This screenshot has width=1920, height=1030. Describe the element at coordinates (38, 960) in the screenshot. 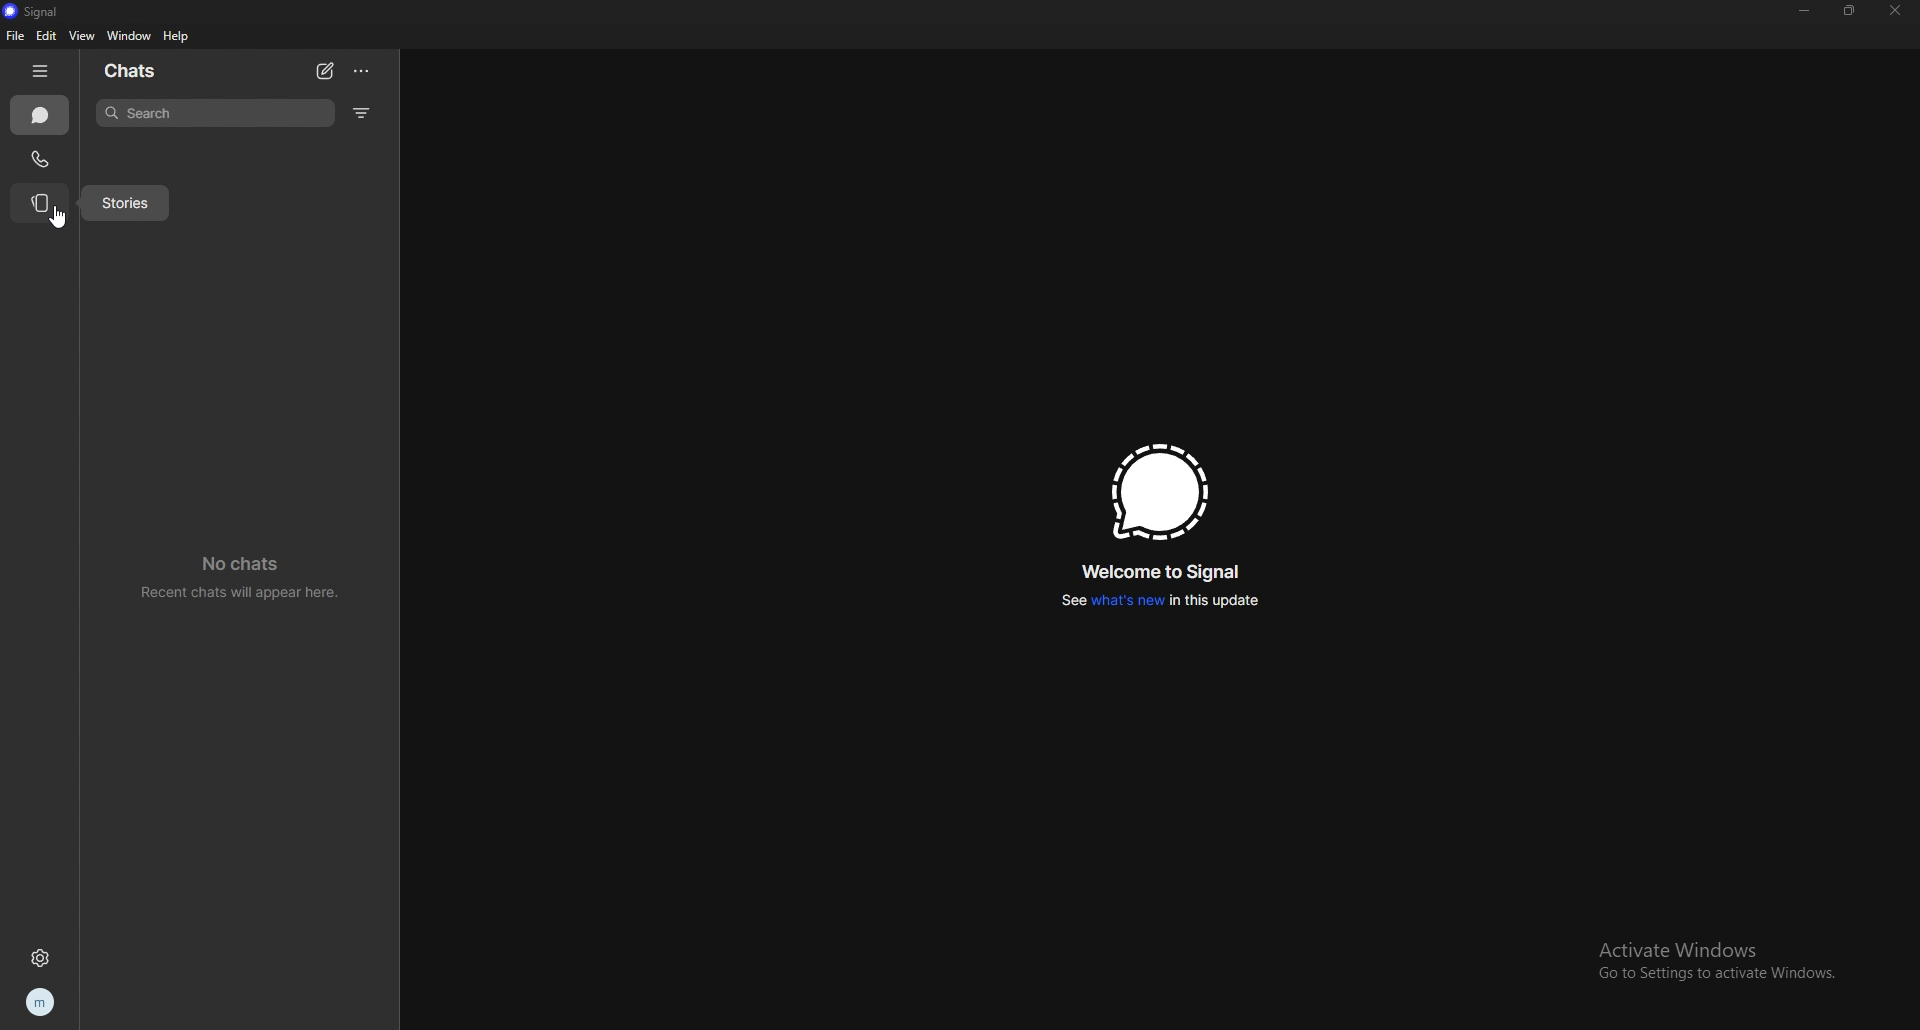

I see `settings` at that location.